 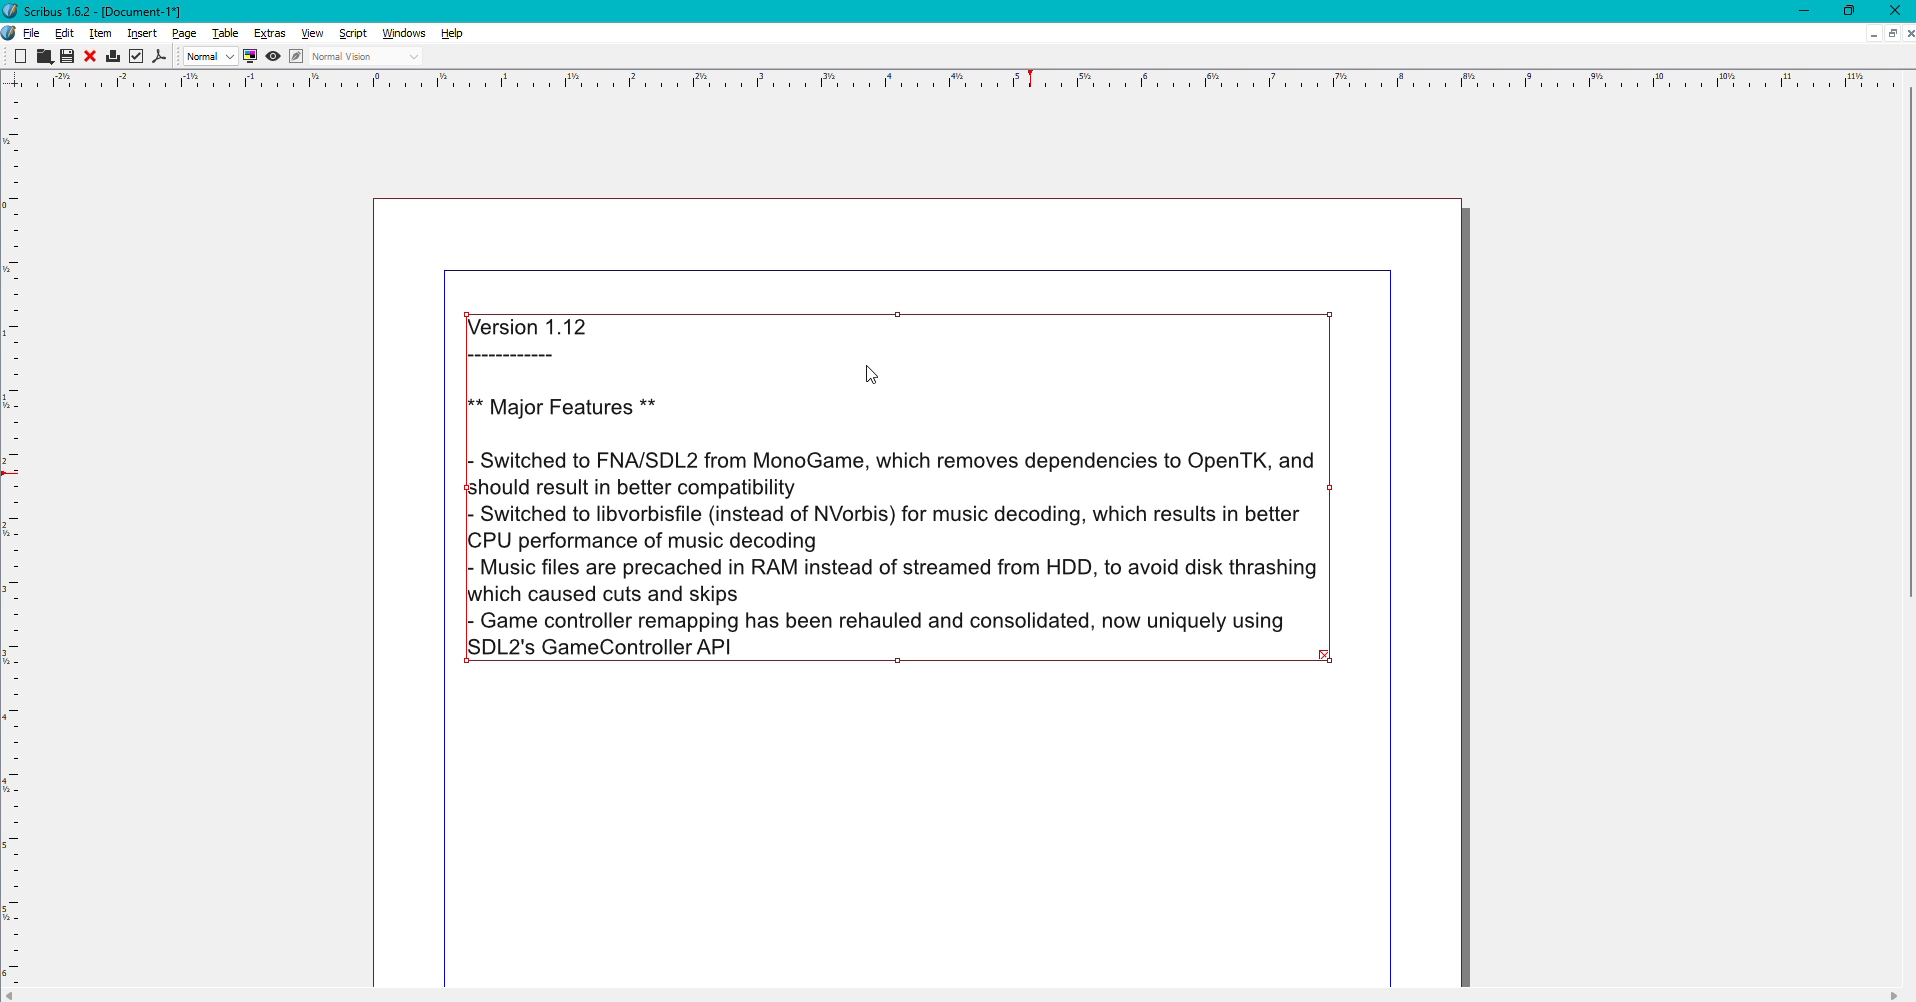 What do you see at coordinates (101, 34) in the screenshot?
I see `Item` at bounding box center [101, 34].